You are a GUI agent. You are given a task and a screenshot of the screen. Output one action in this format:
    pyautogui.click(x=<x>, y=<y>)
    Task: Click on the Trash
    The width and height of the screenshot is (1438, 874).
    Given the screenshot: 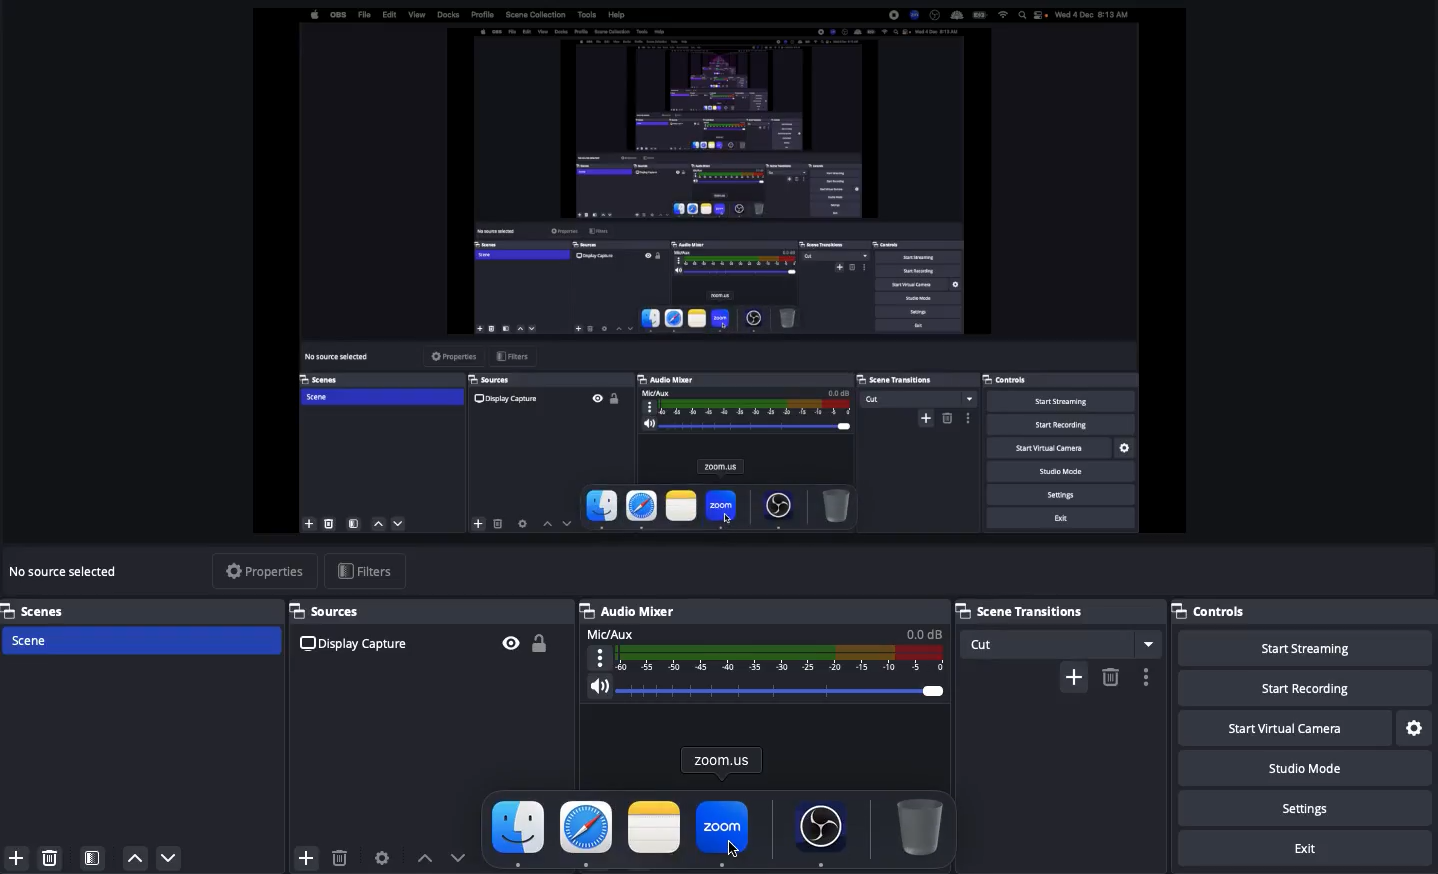 What is the action you would take?
    pyautogui.click(x=919, y=825)
    